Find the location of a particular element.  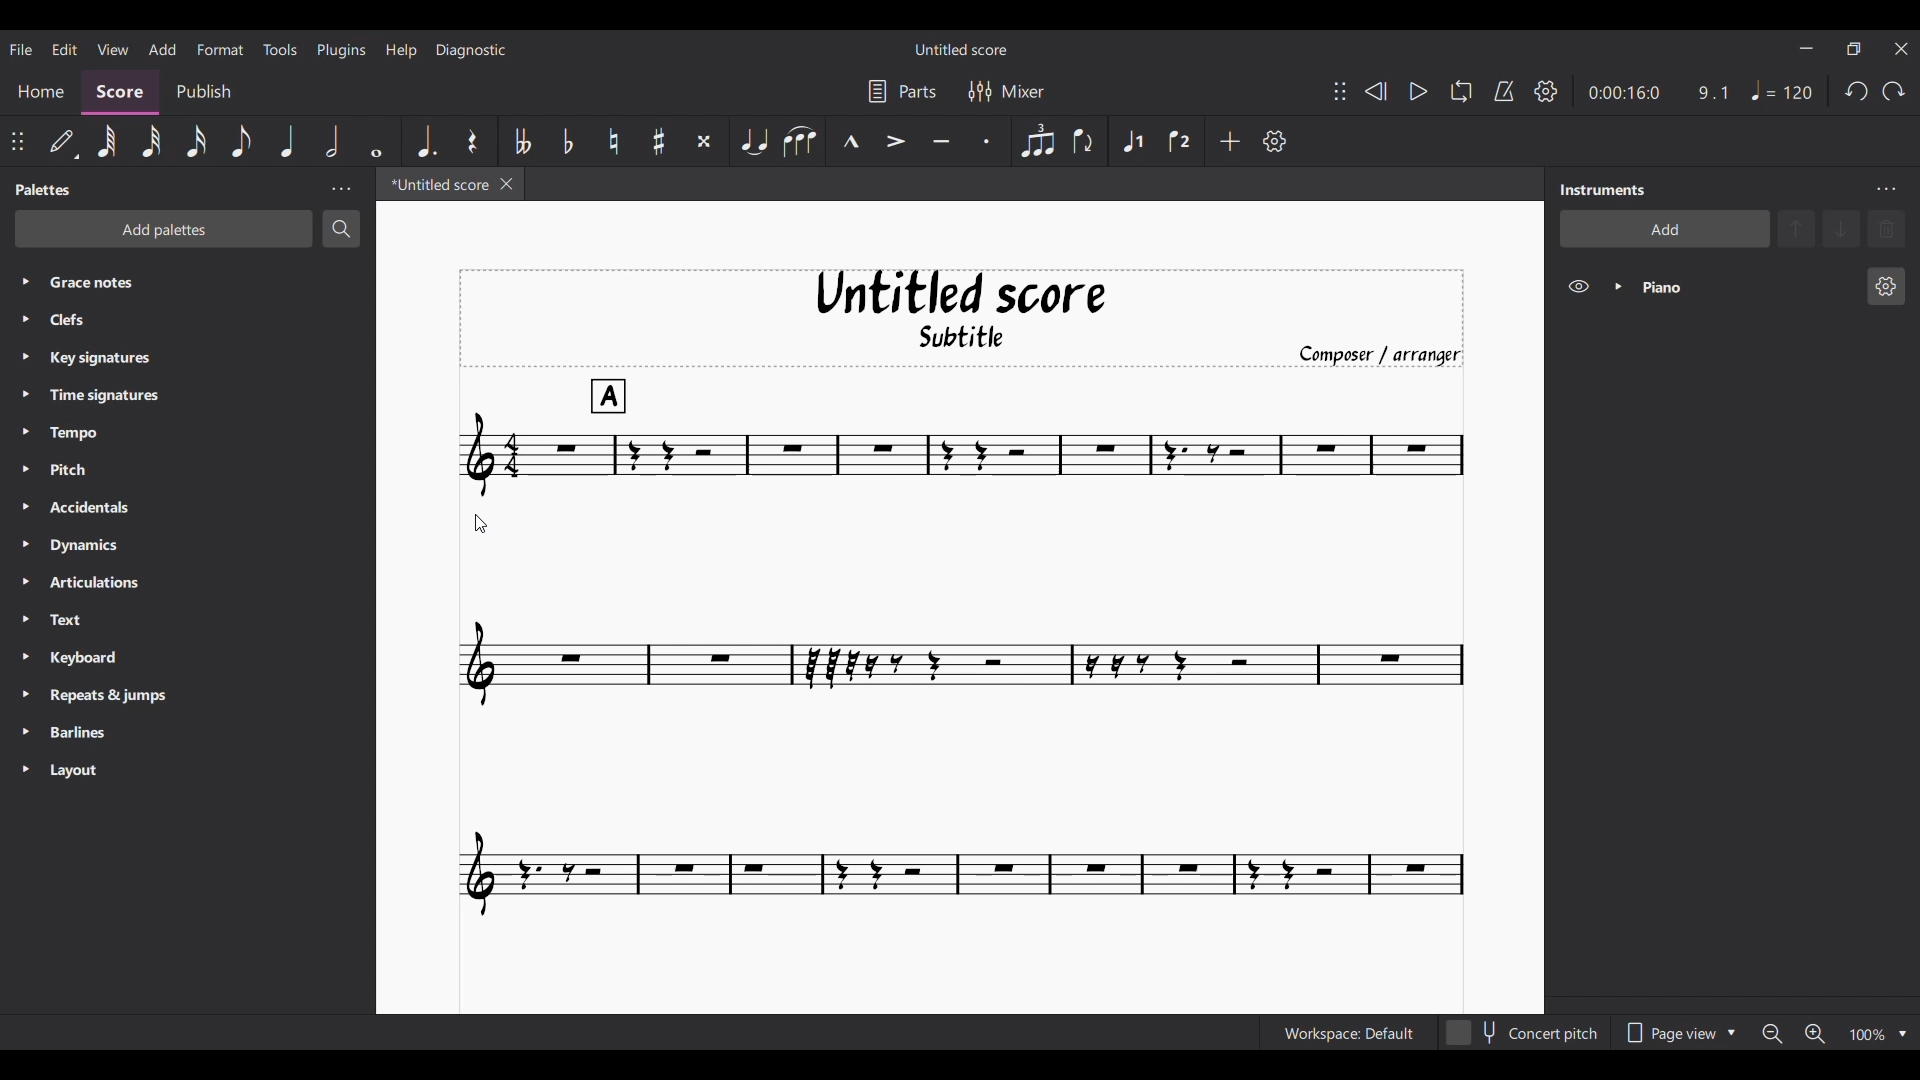

Move instrument up is located at coordinates (1797, 228).